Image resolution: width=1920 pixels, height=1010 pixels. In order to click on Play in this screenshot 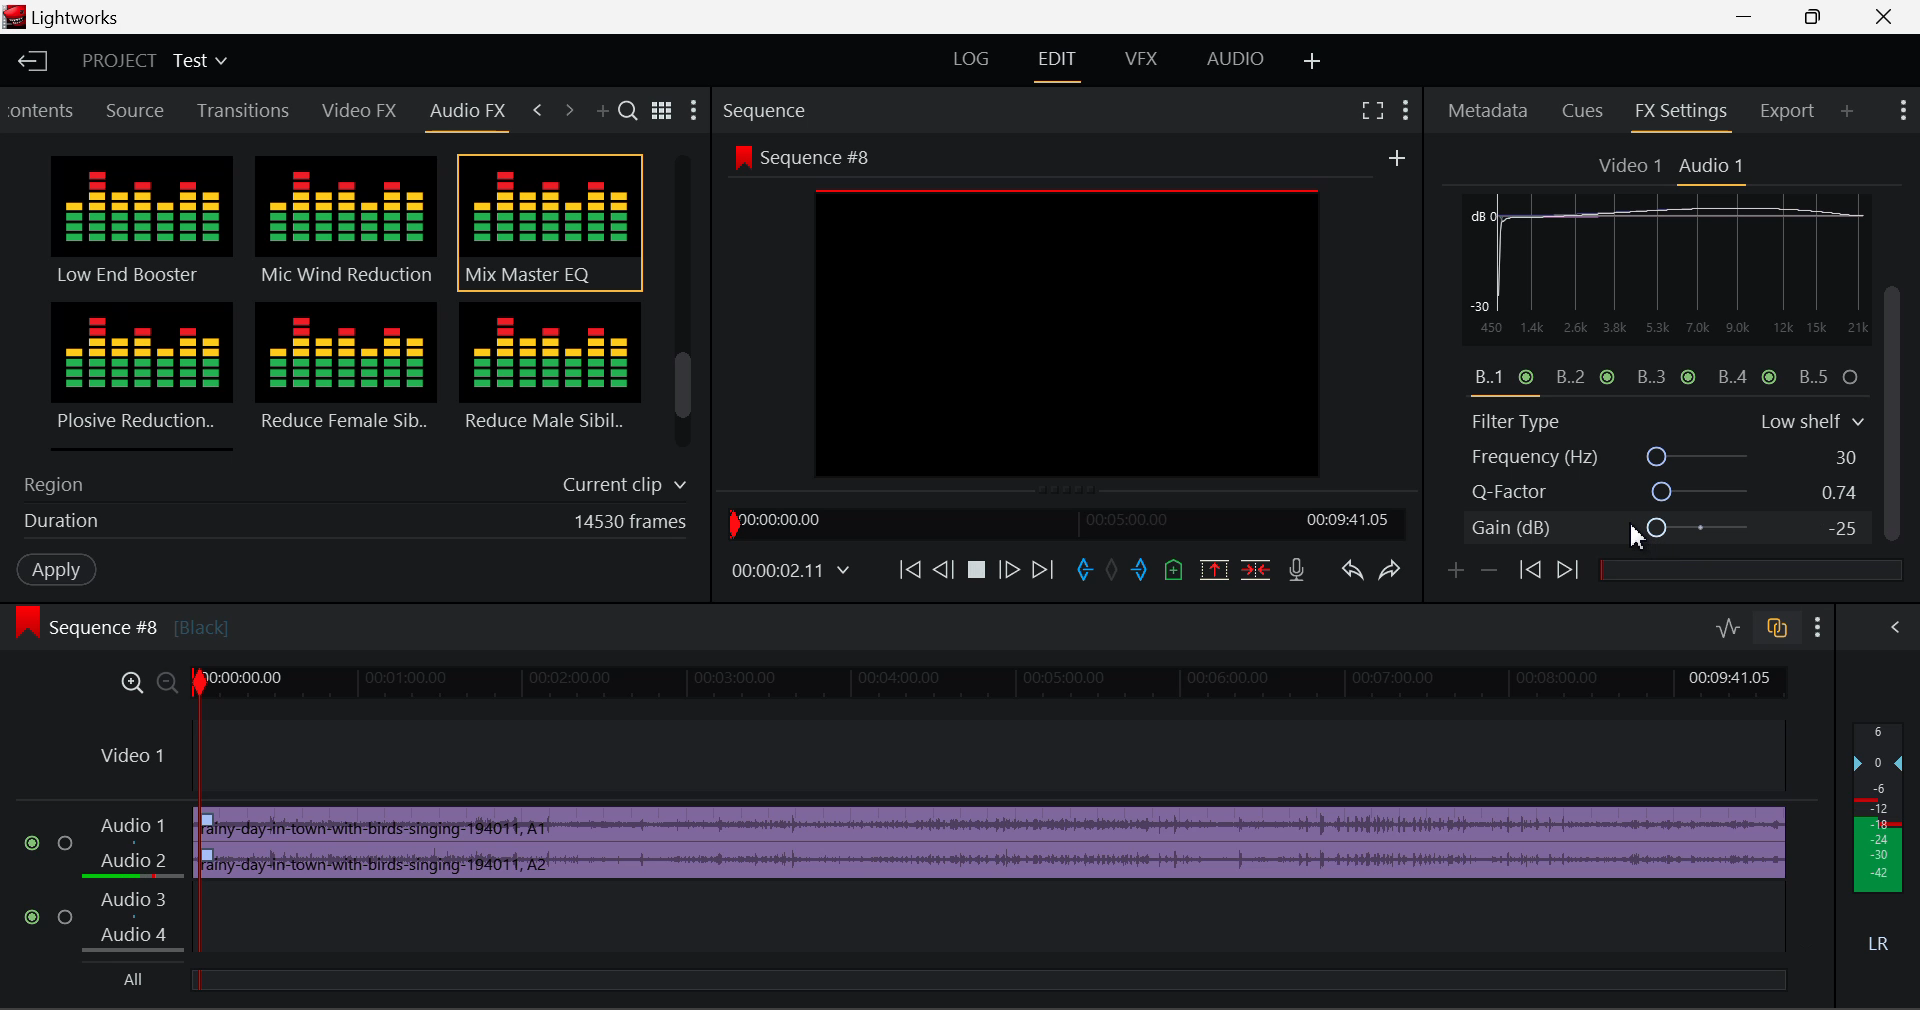, I will do `click(977, 571)`.